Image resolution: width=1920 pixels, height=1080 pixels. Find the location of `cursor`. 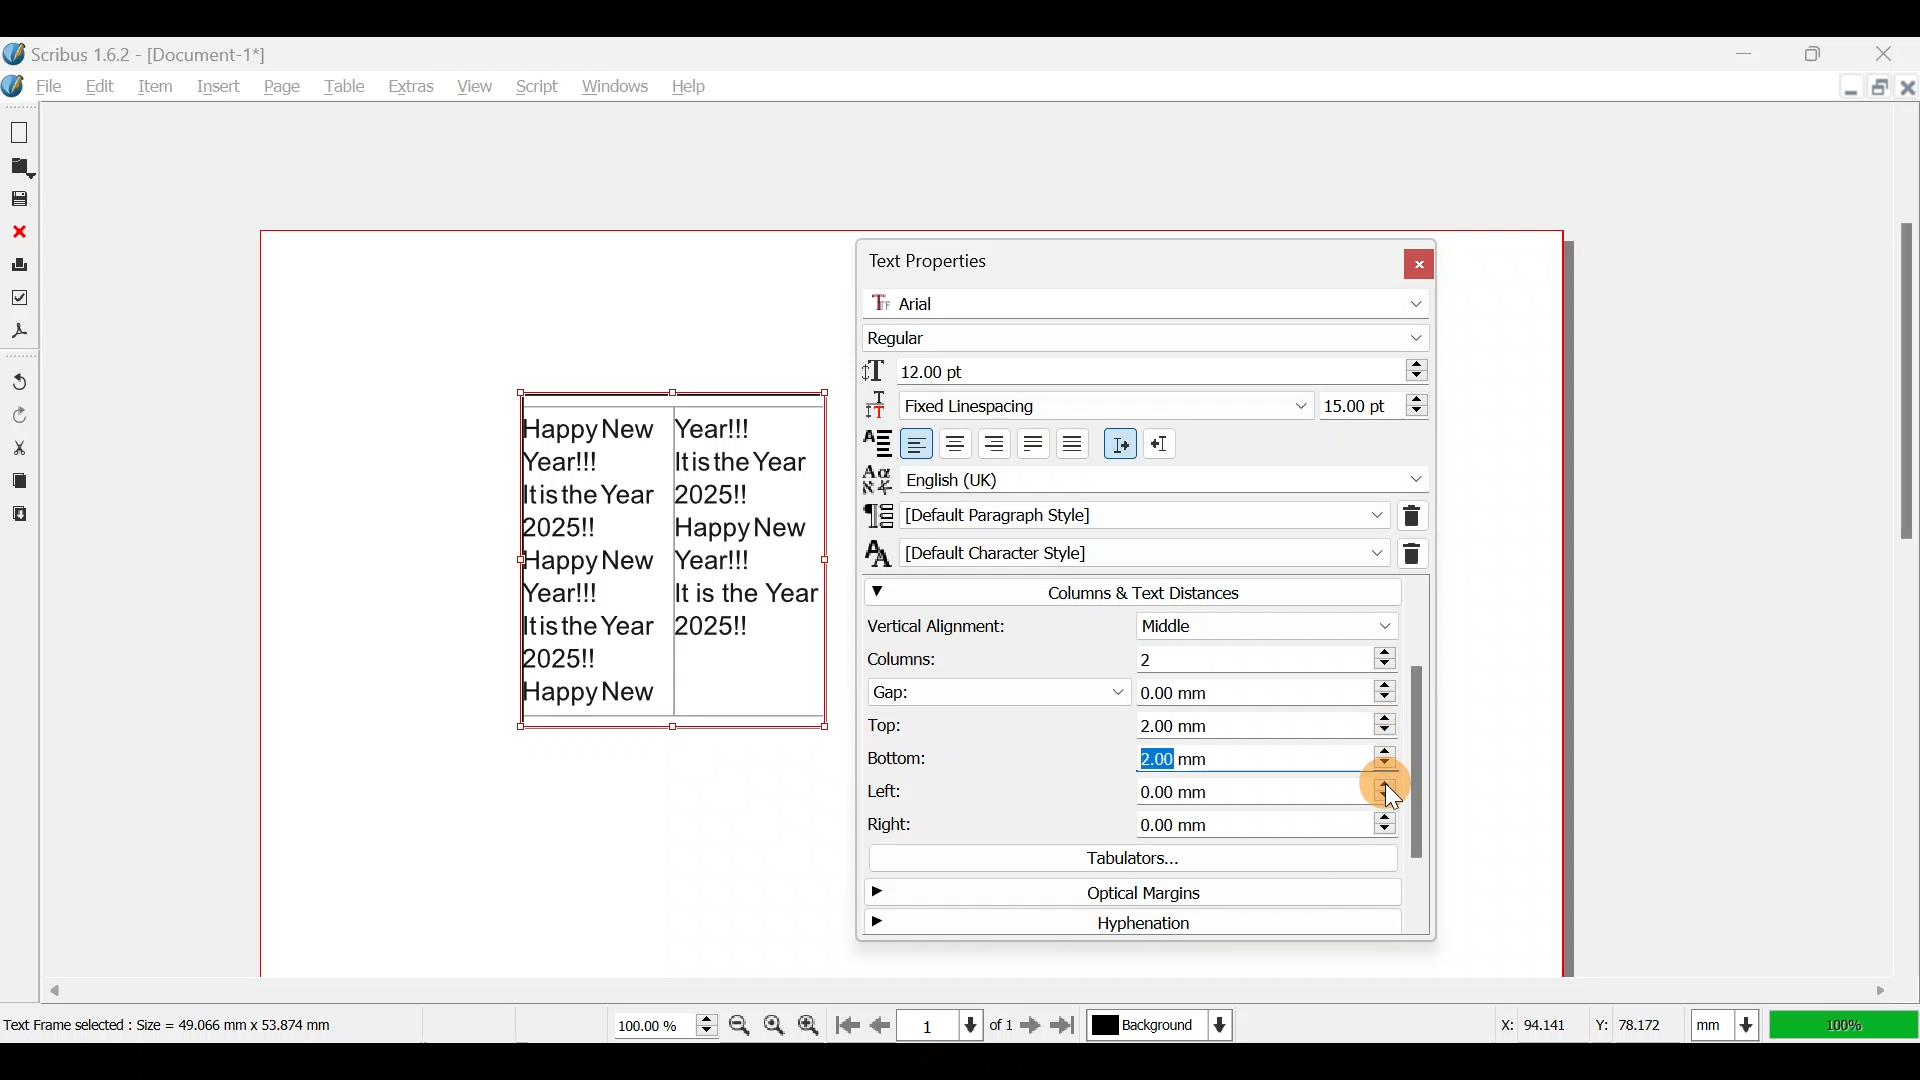

cursor is located at coordinates (1396, 802).